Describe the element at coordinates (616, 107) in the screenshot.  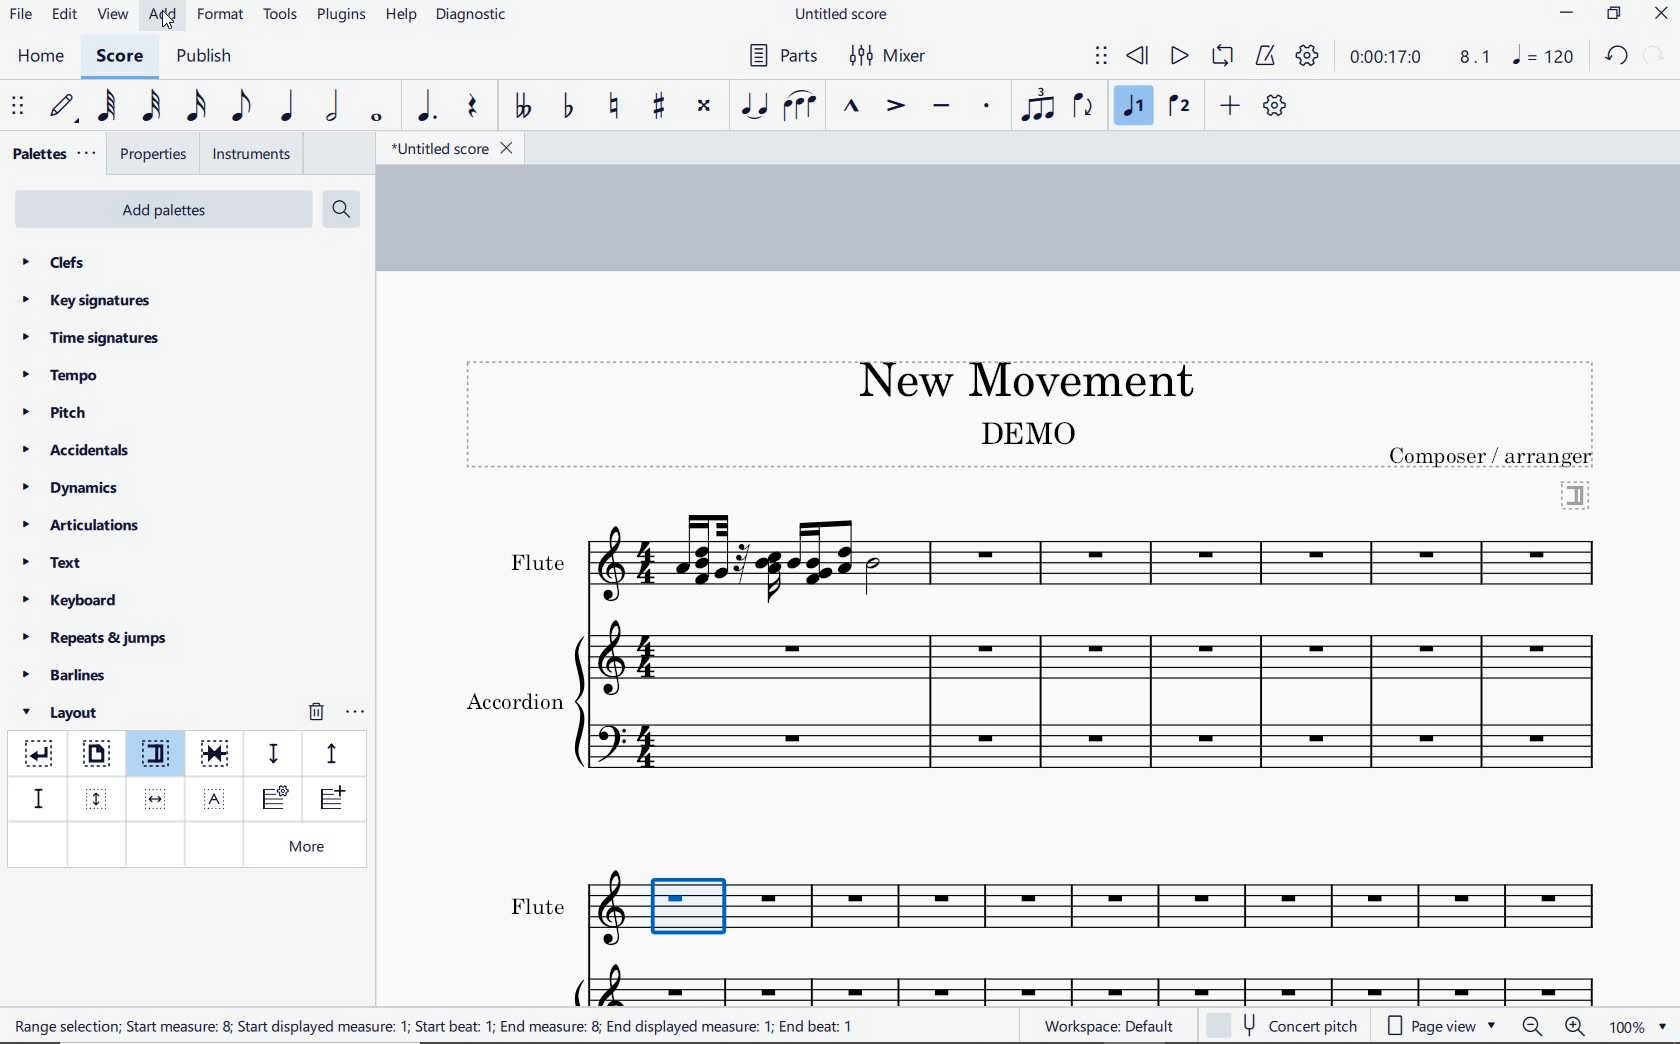
I see `toggle natural` at that location.